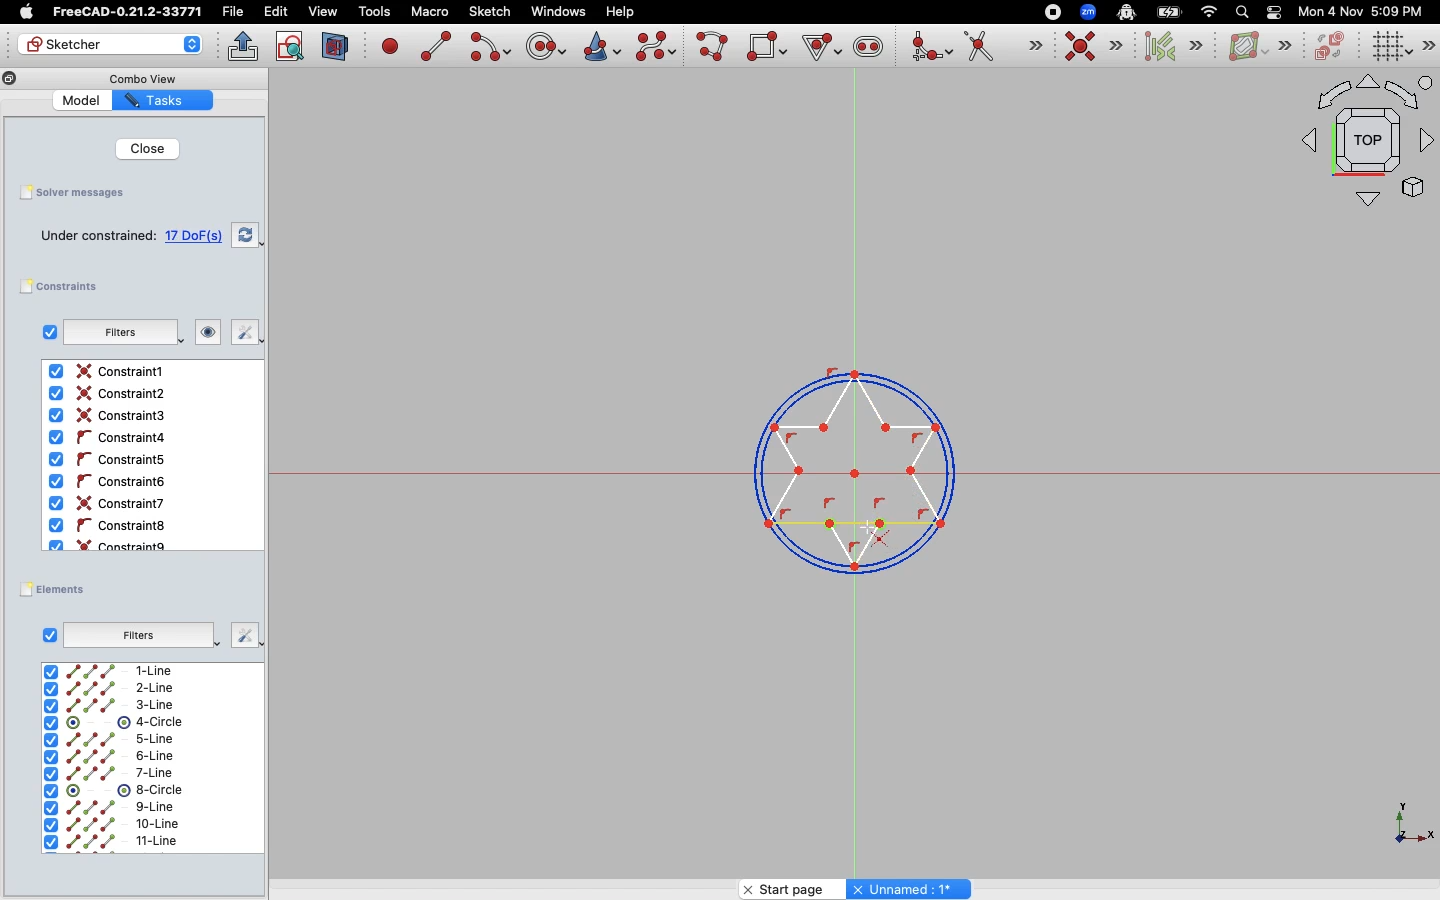  What do you see at coordinates (79, 99) in the screenshot?
I see `Model` at bounding box center [79, 99].